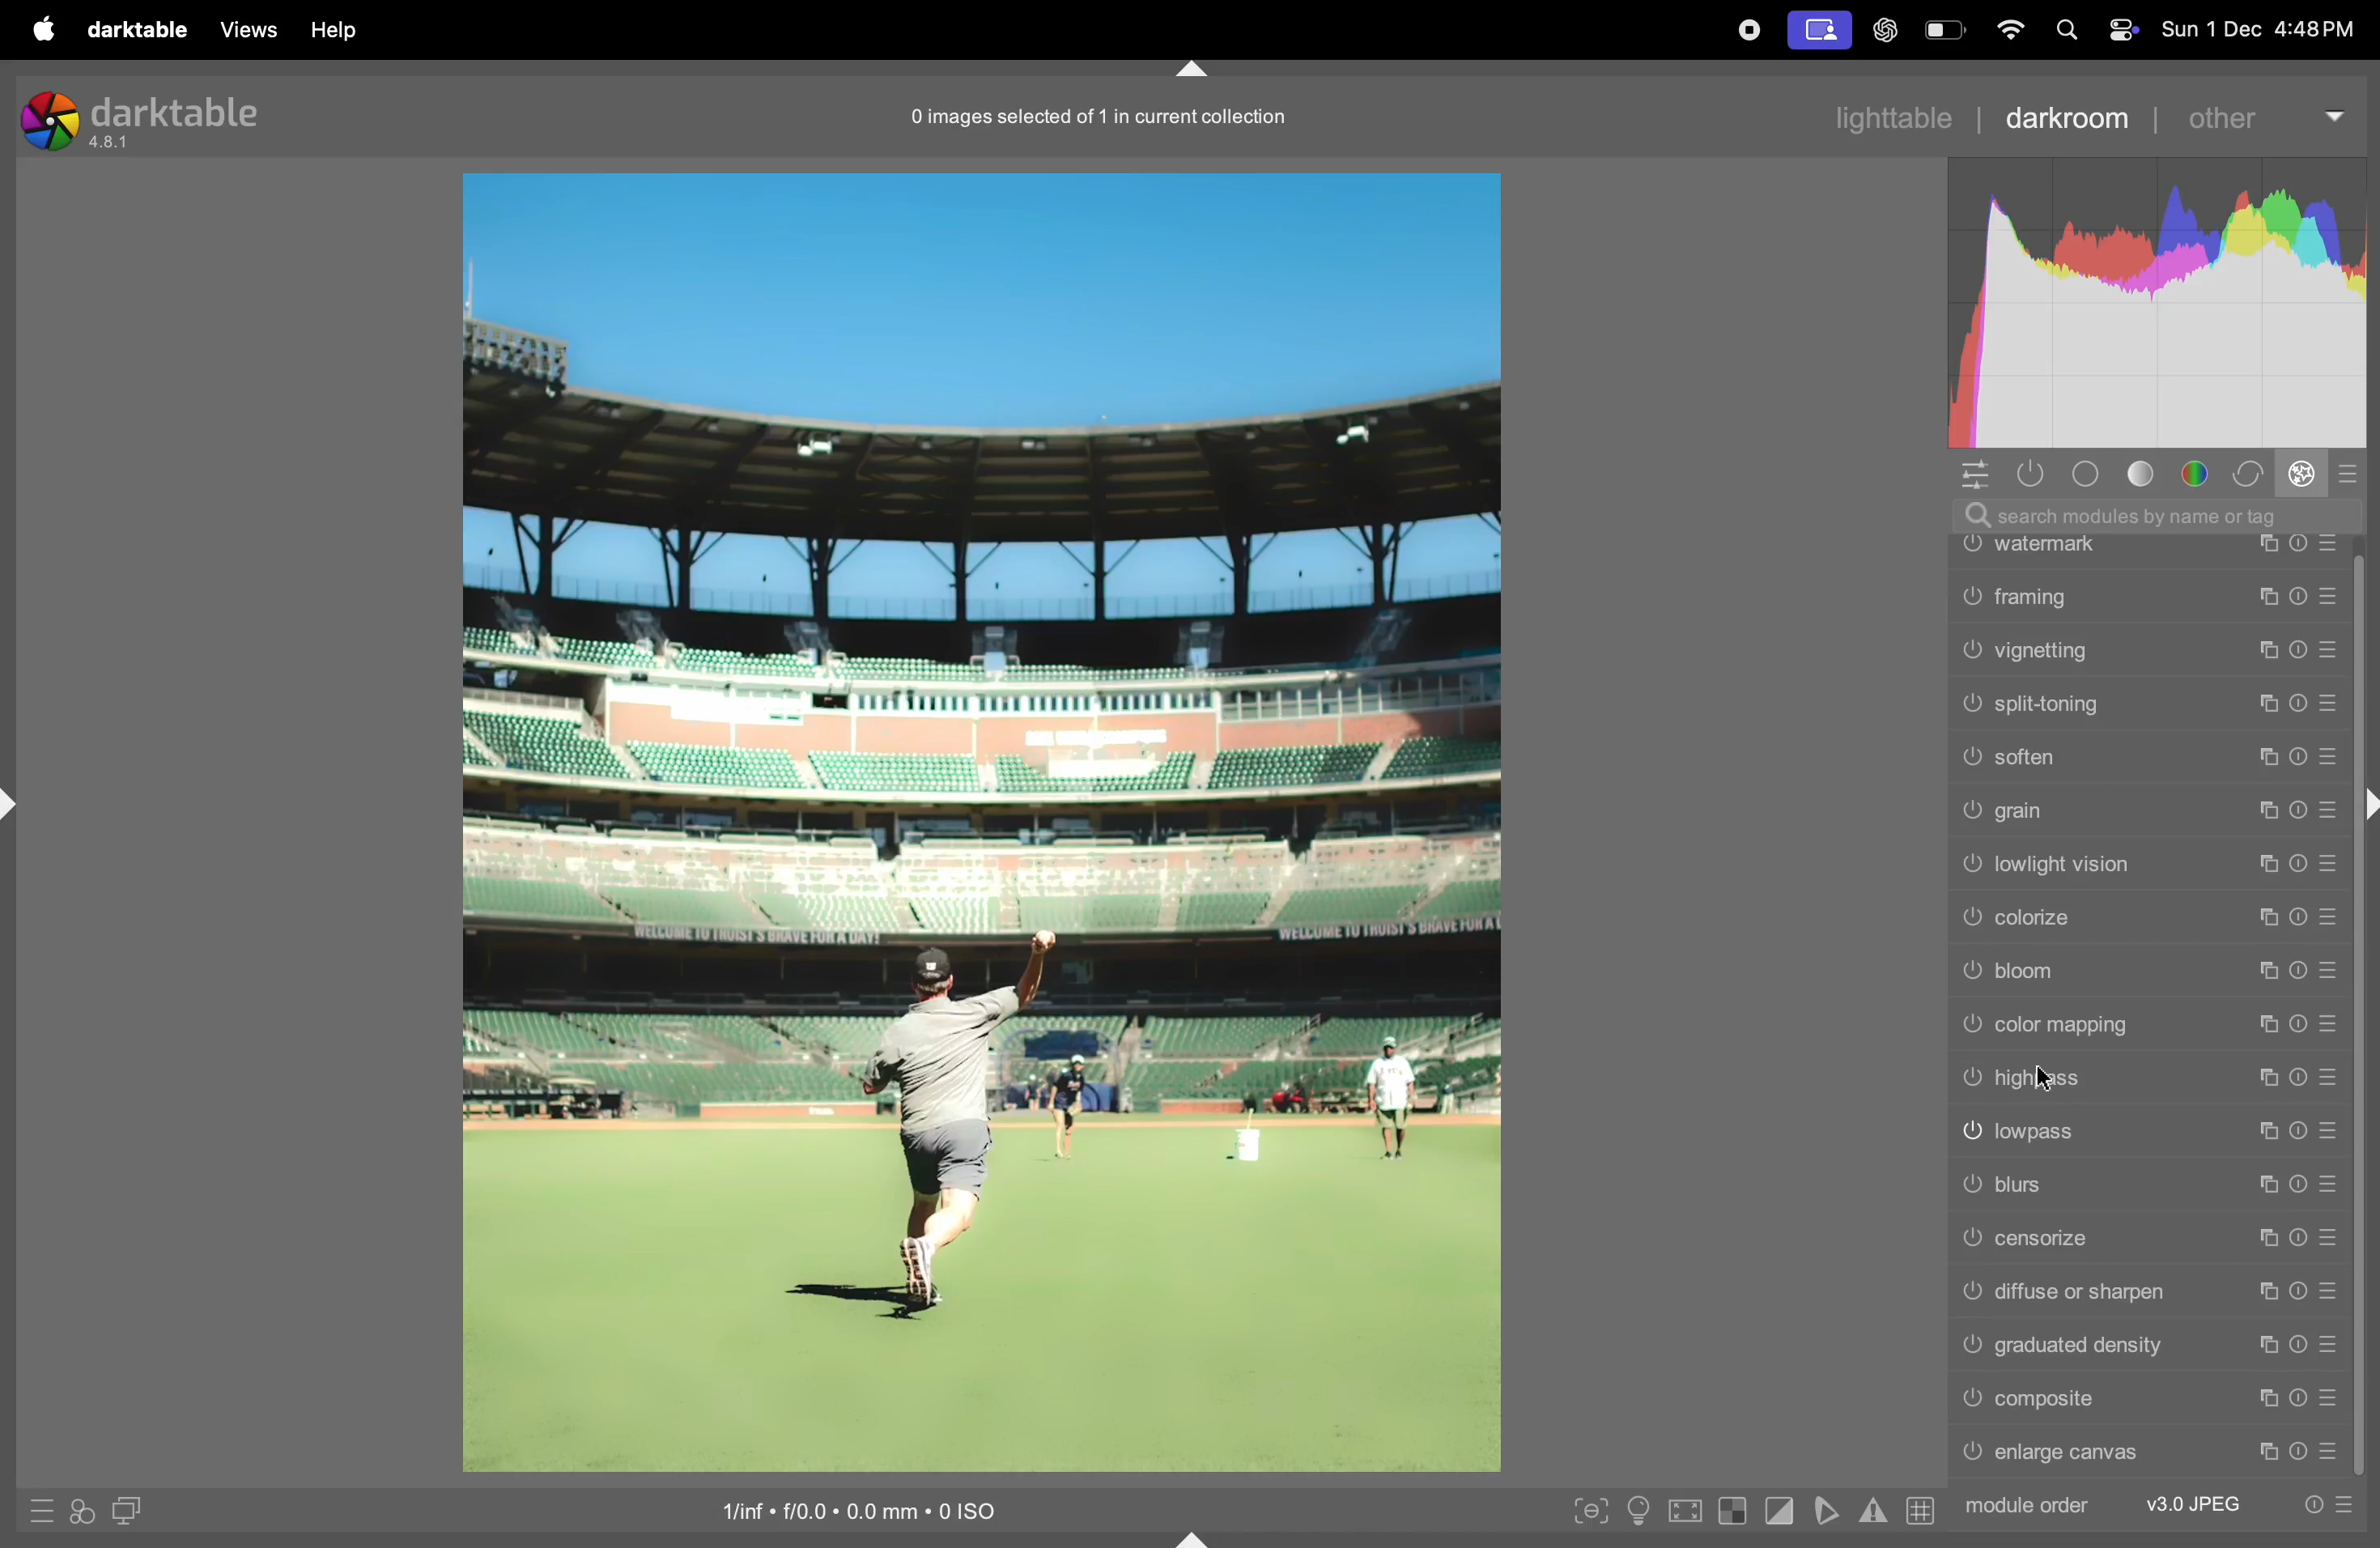  Describe the element at coordinates (2147, 1343) in the screenshot. I see `gratitude density` at that location.